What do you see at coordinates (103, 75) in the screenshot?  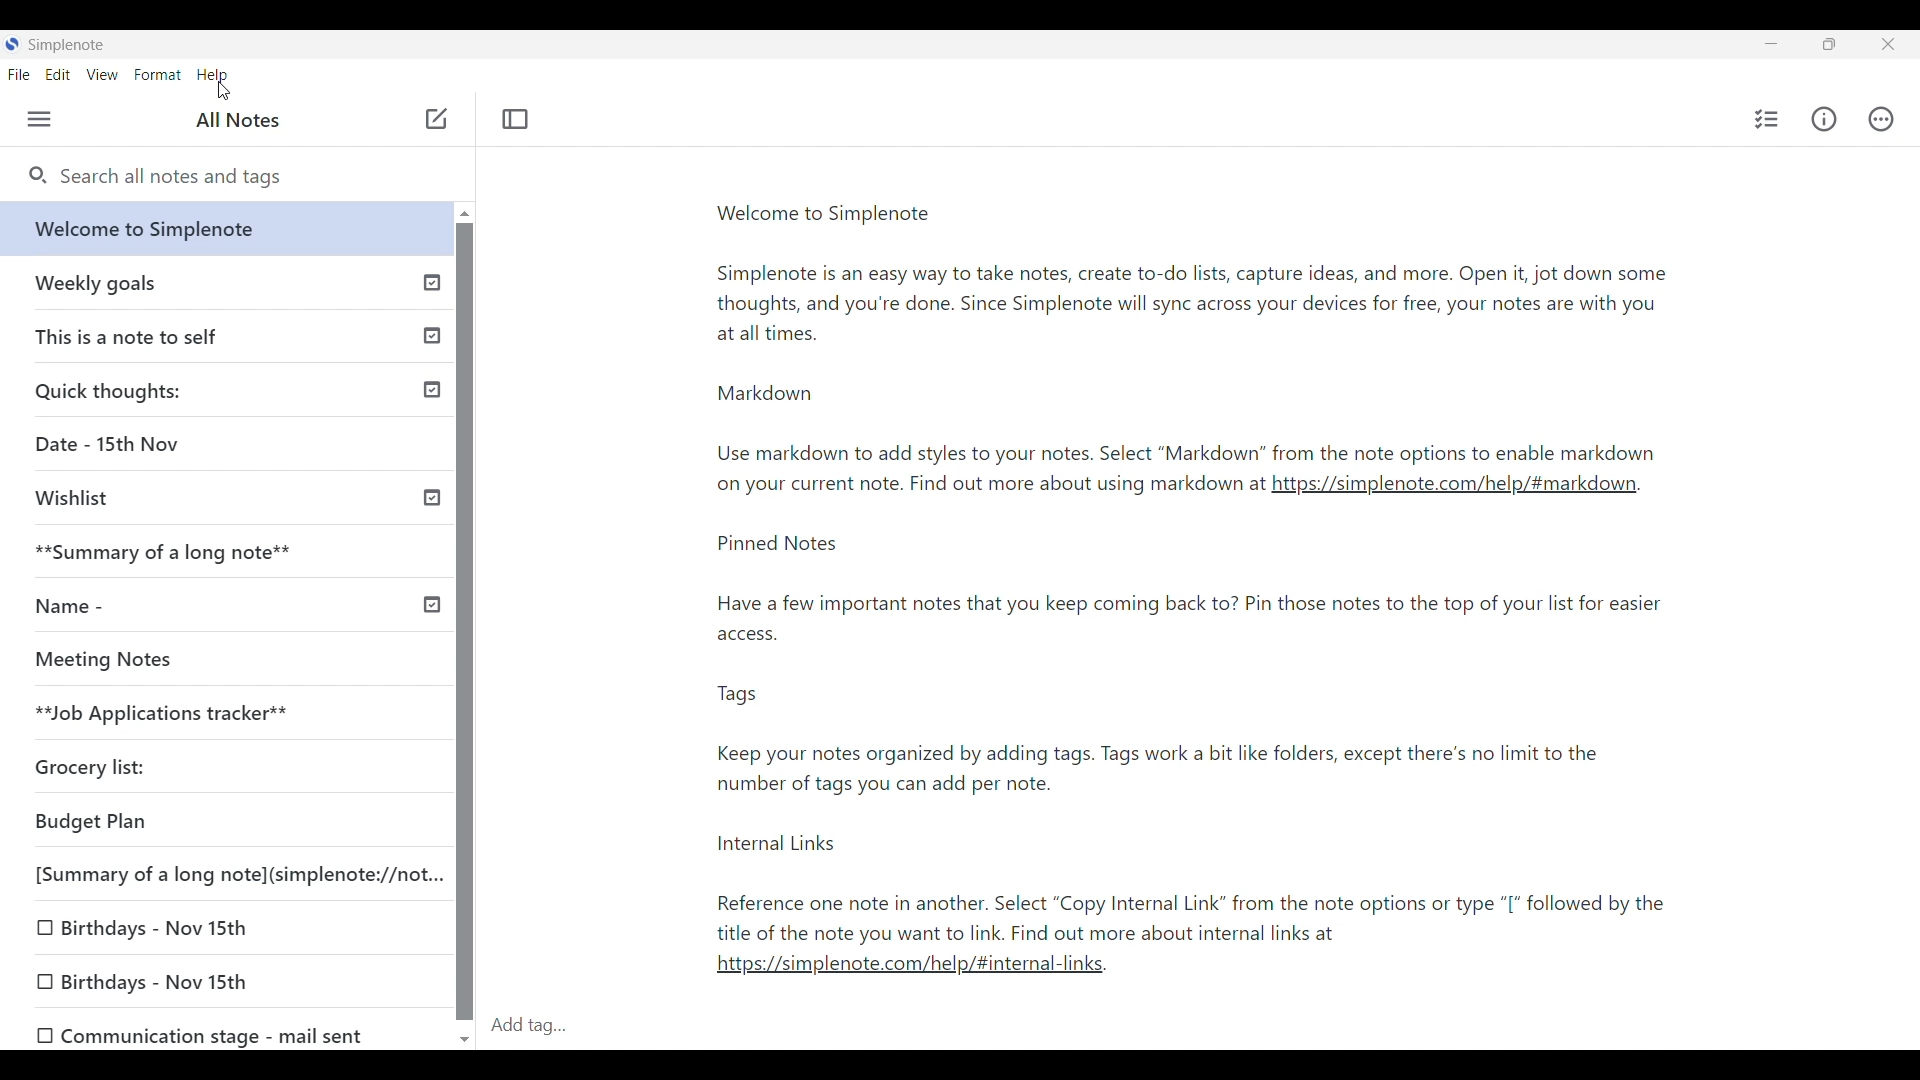 I see `View menu` at bounding box center [103, 75].